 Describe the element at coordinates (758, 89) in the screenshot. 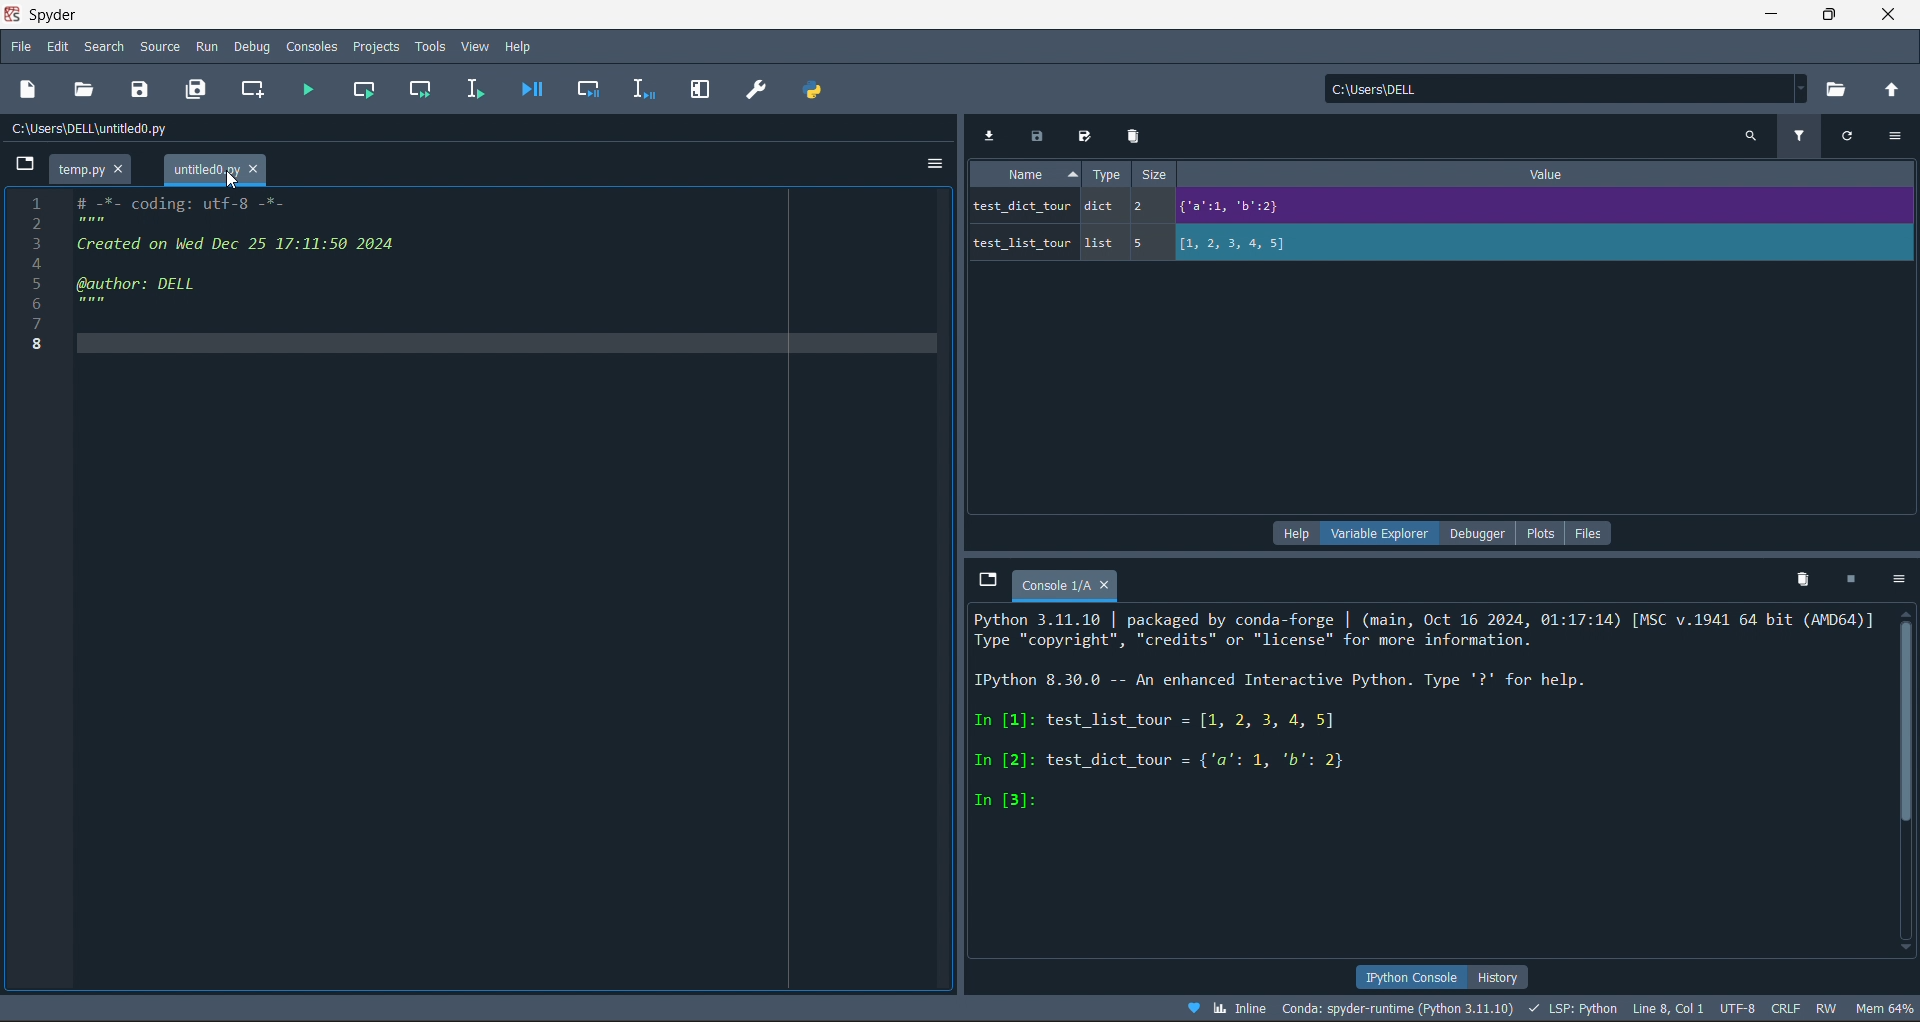

I see `preference` at that location.